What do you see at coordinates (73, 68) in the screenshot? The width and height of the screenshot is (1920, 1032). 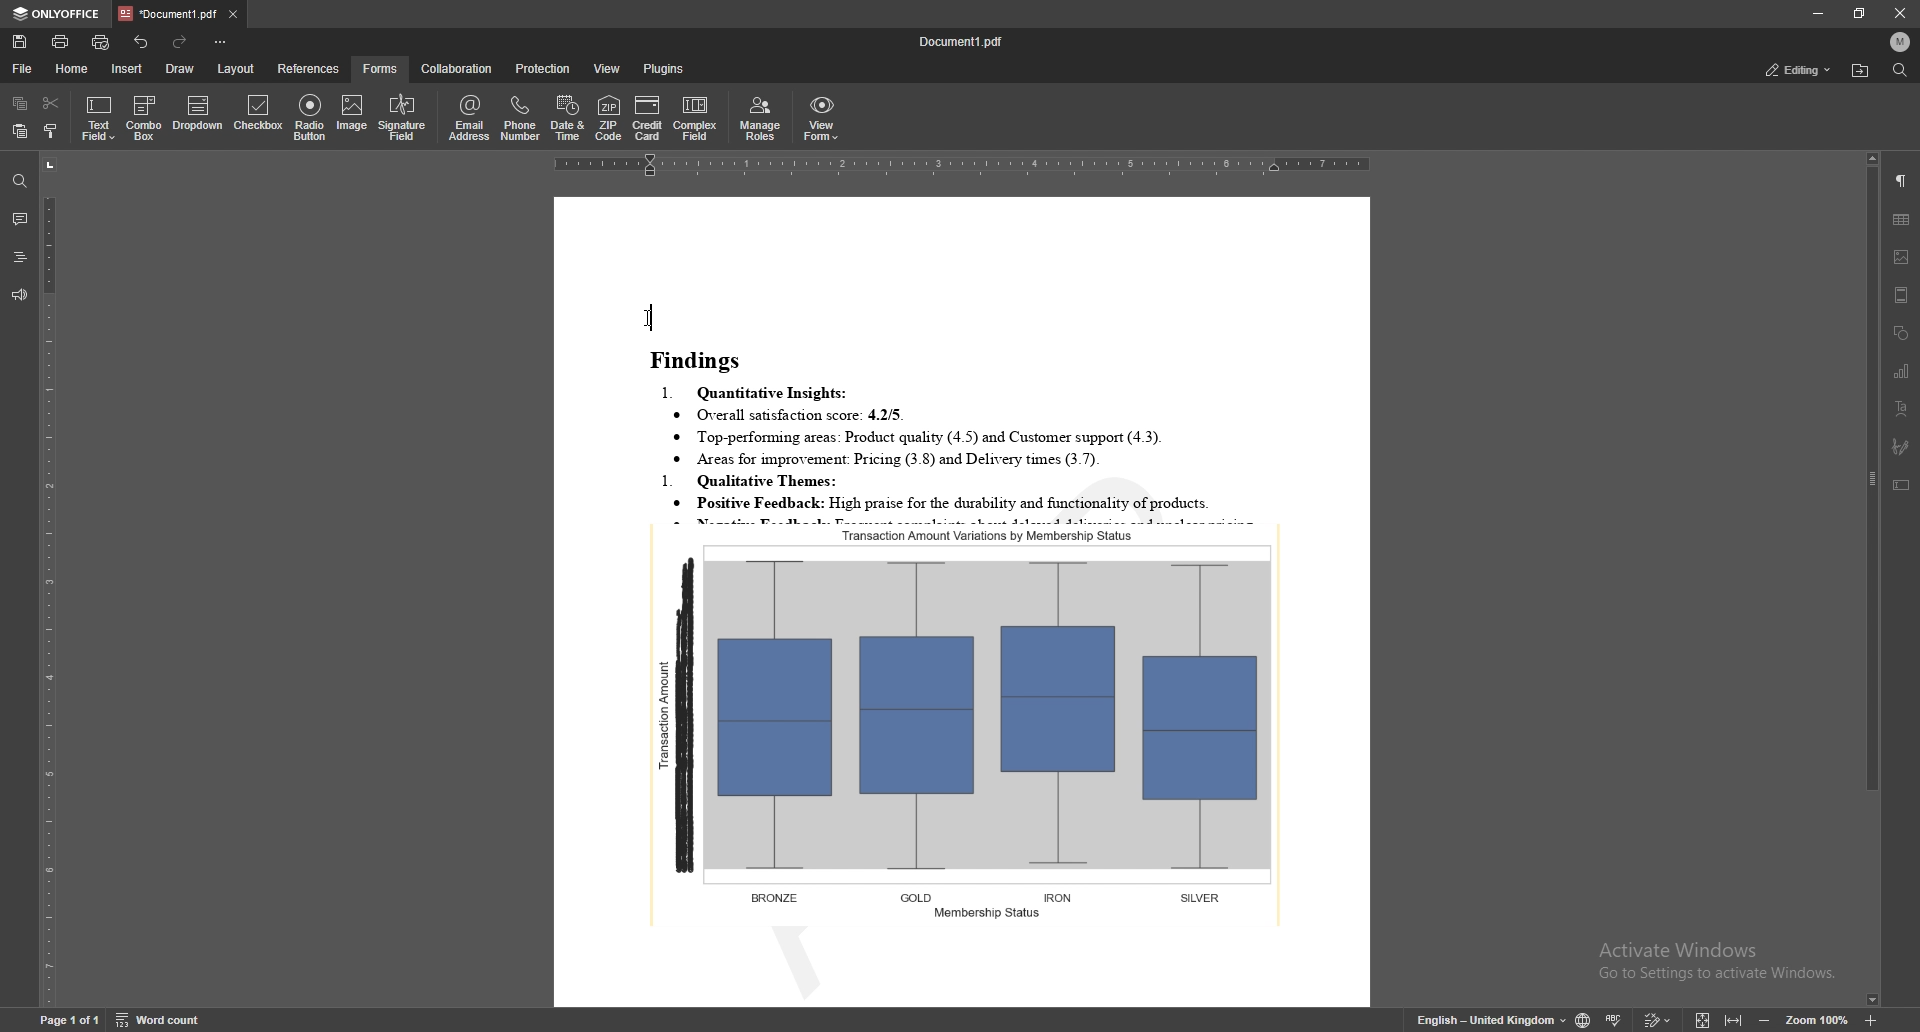 I see `home` at bounding box center [73, 68].